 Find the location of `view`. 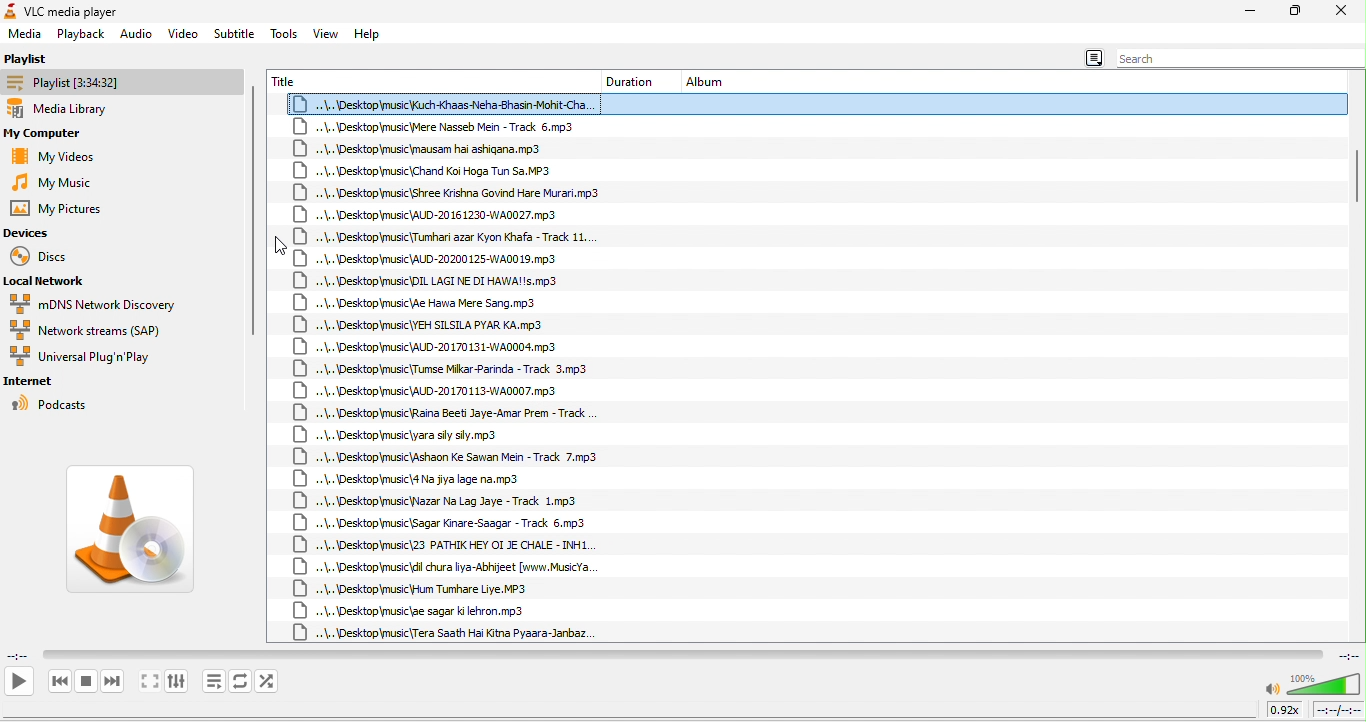

view is located at coordinates (327, 33).